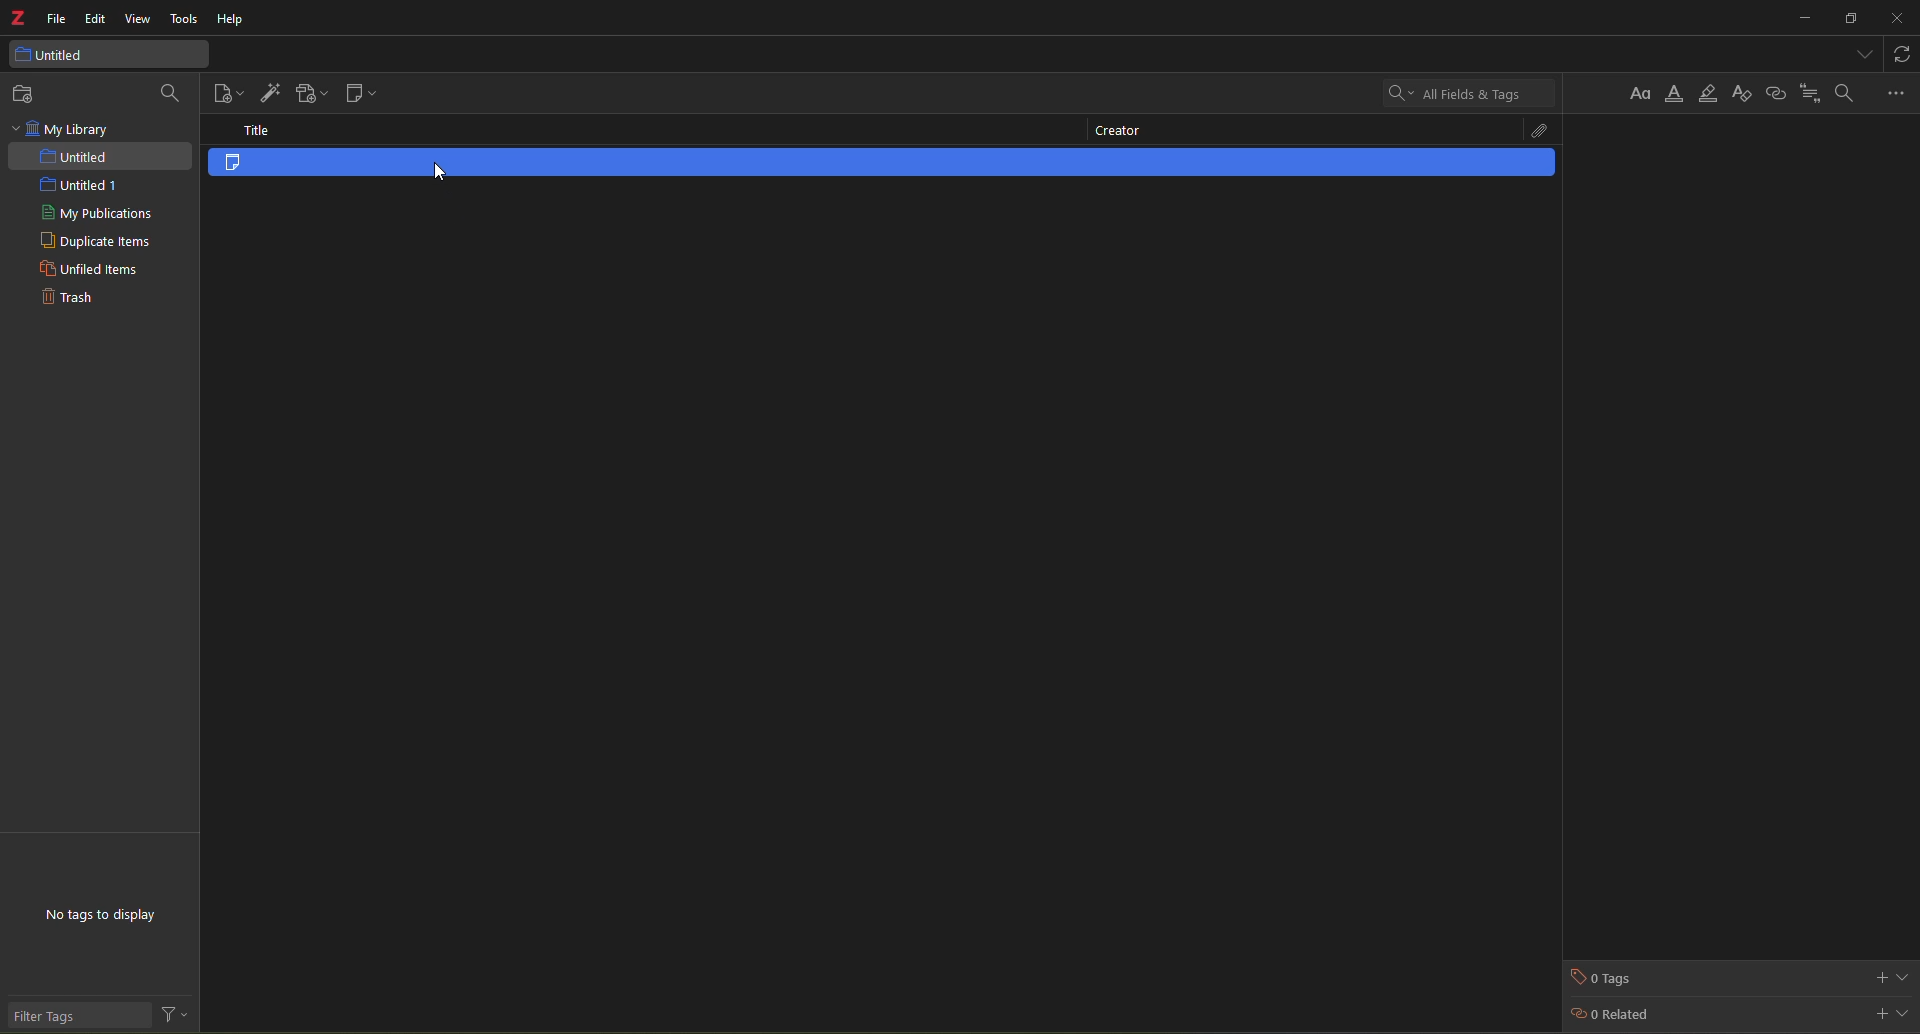  Describe the element at coordinates (1903, 1014) in the screenshot. I see `expand` at that location.